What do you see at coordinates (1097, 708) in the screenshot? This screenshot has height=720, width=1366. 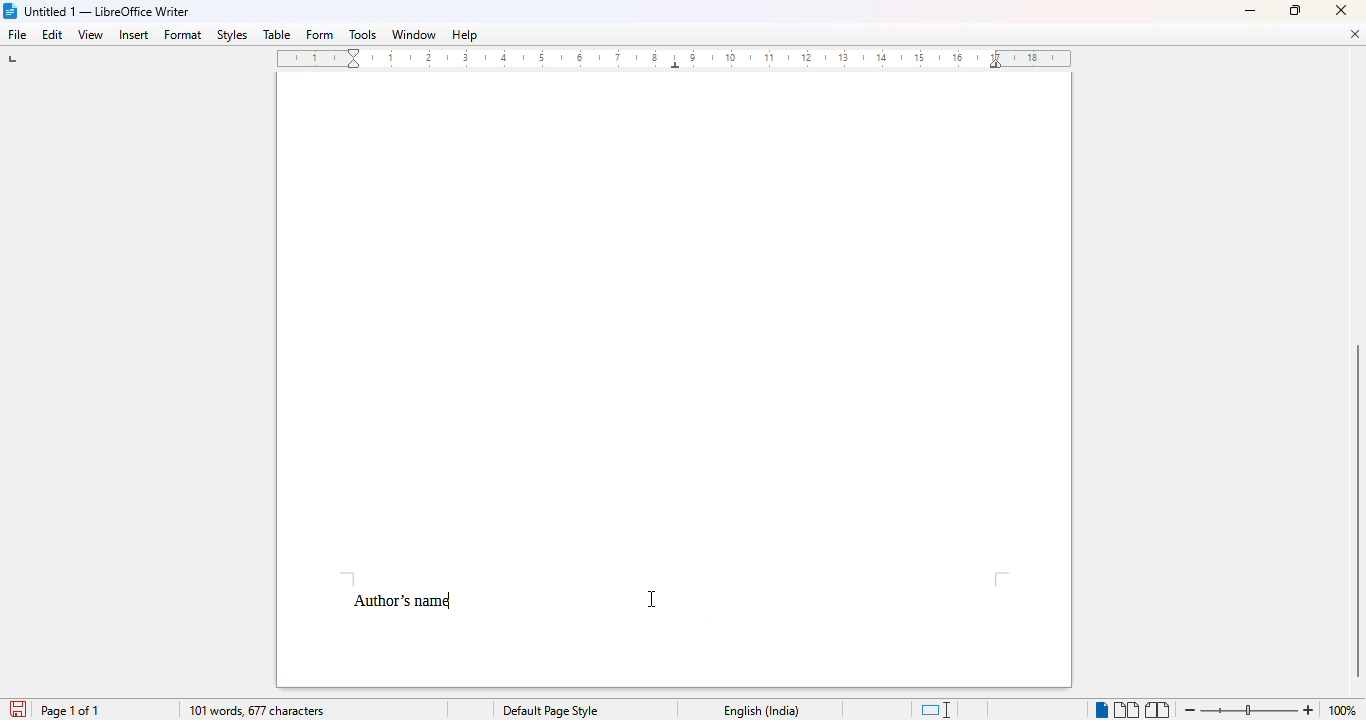 I see `single page view` at bounding box center [1097, 708].